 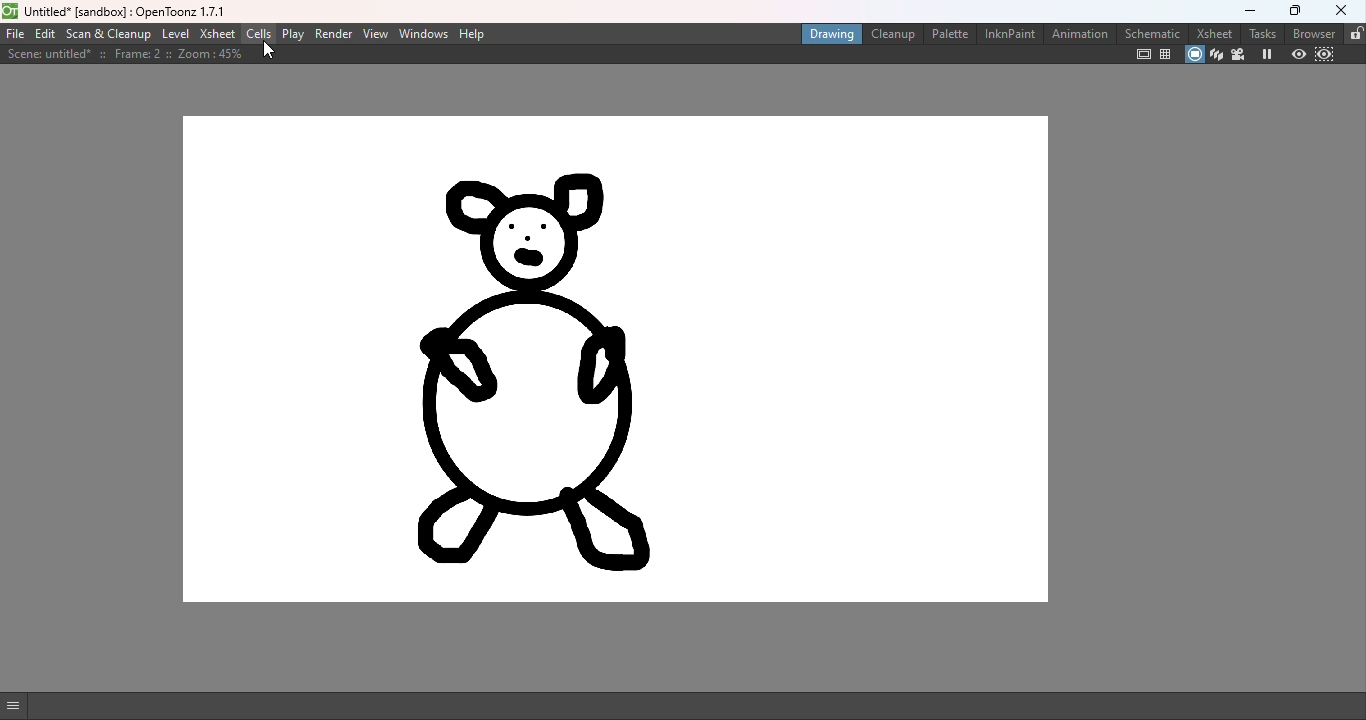 What do you see at coordinates (272, 52) in the screenshot?
I see `Cursor` at bounding box center [272, 52].